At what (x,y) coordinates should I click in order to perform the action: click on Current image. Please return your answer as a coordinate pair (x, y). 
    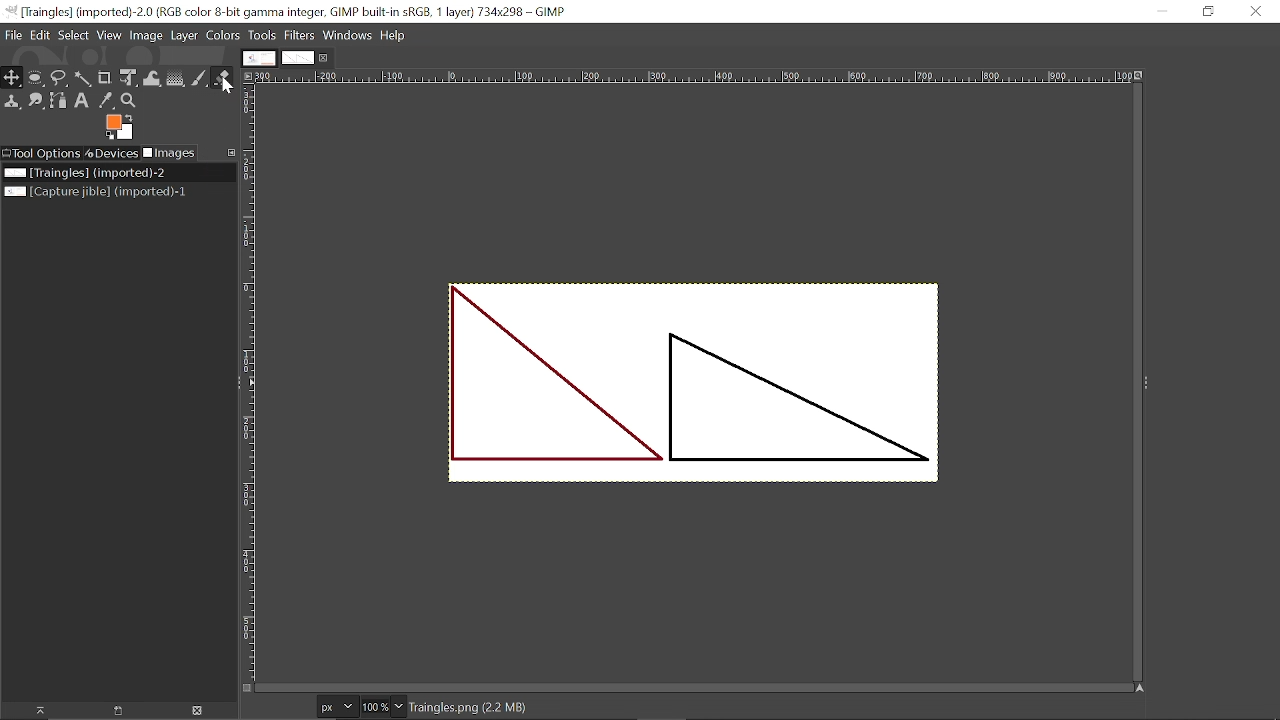
    Looking at the image, I should click on (699, 387).